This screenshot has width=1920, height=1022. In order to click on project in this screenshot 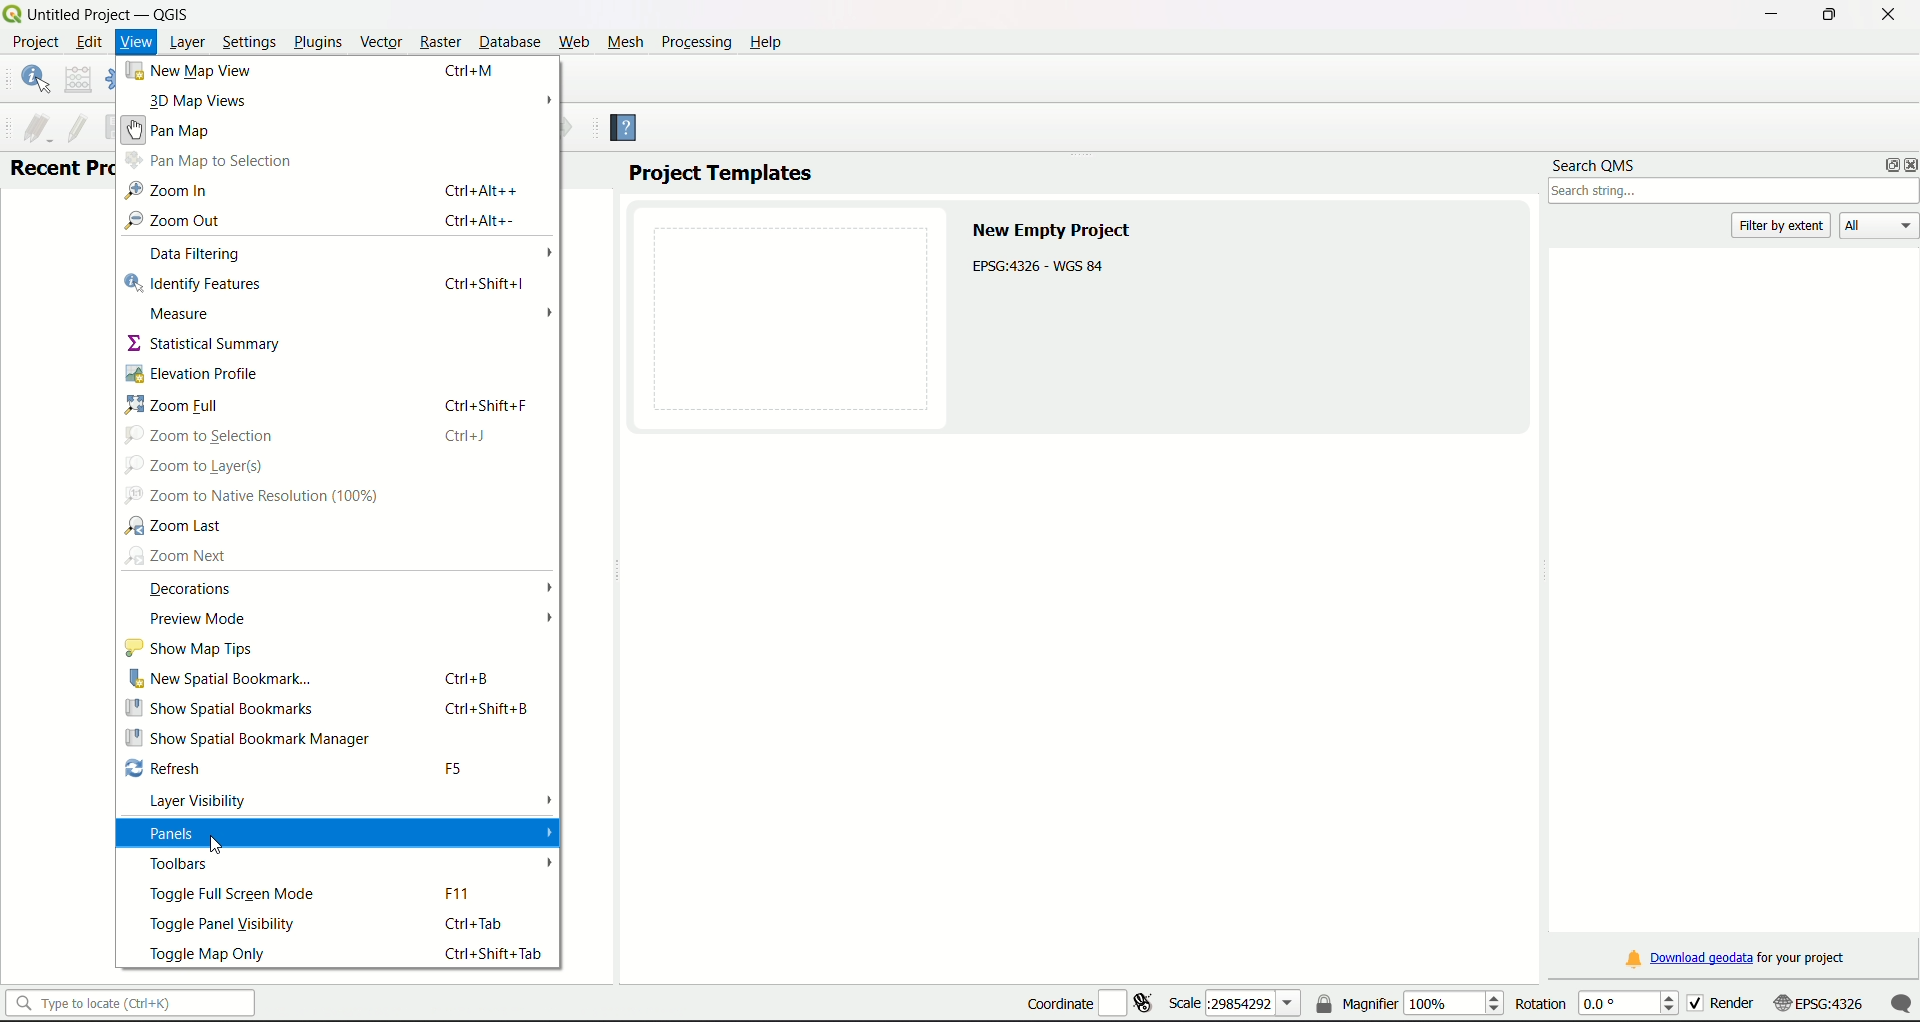, I will do `click(37, 44)`.